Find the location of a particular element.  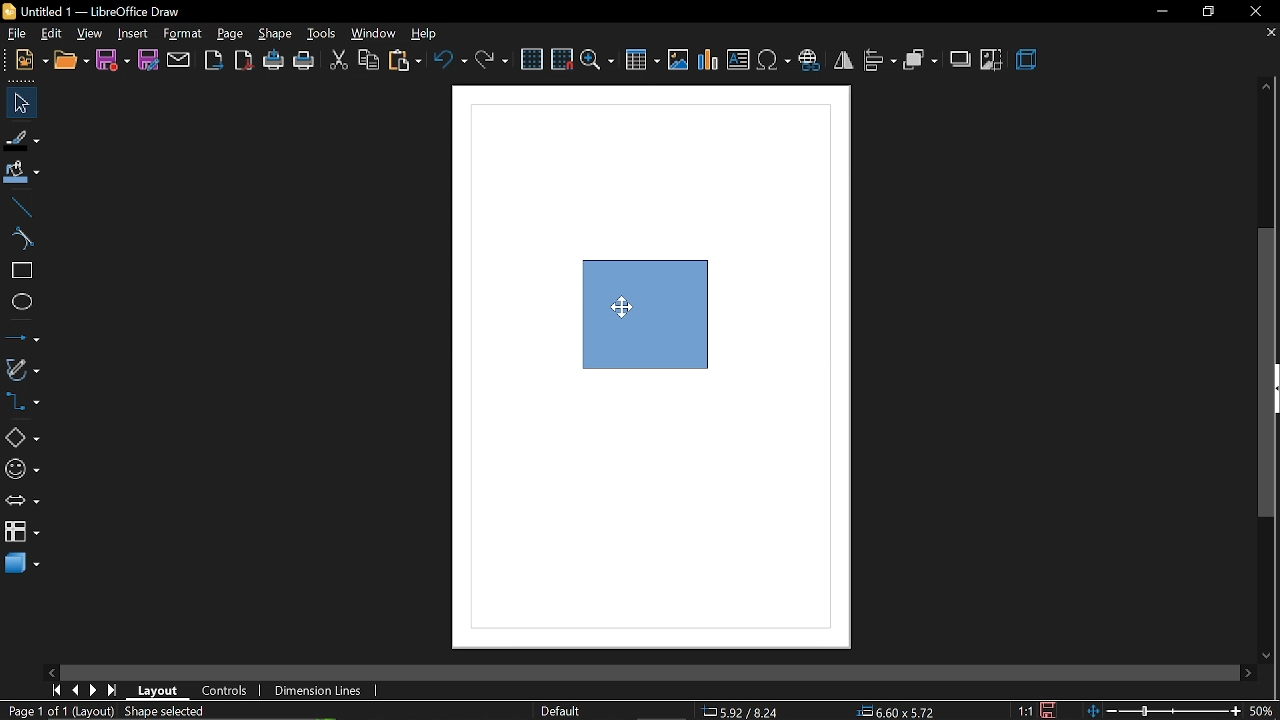

undo is located at coordinates (450, 62).